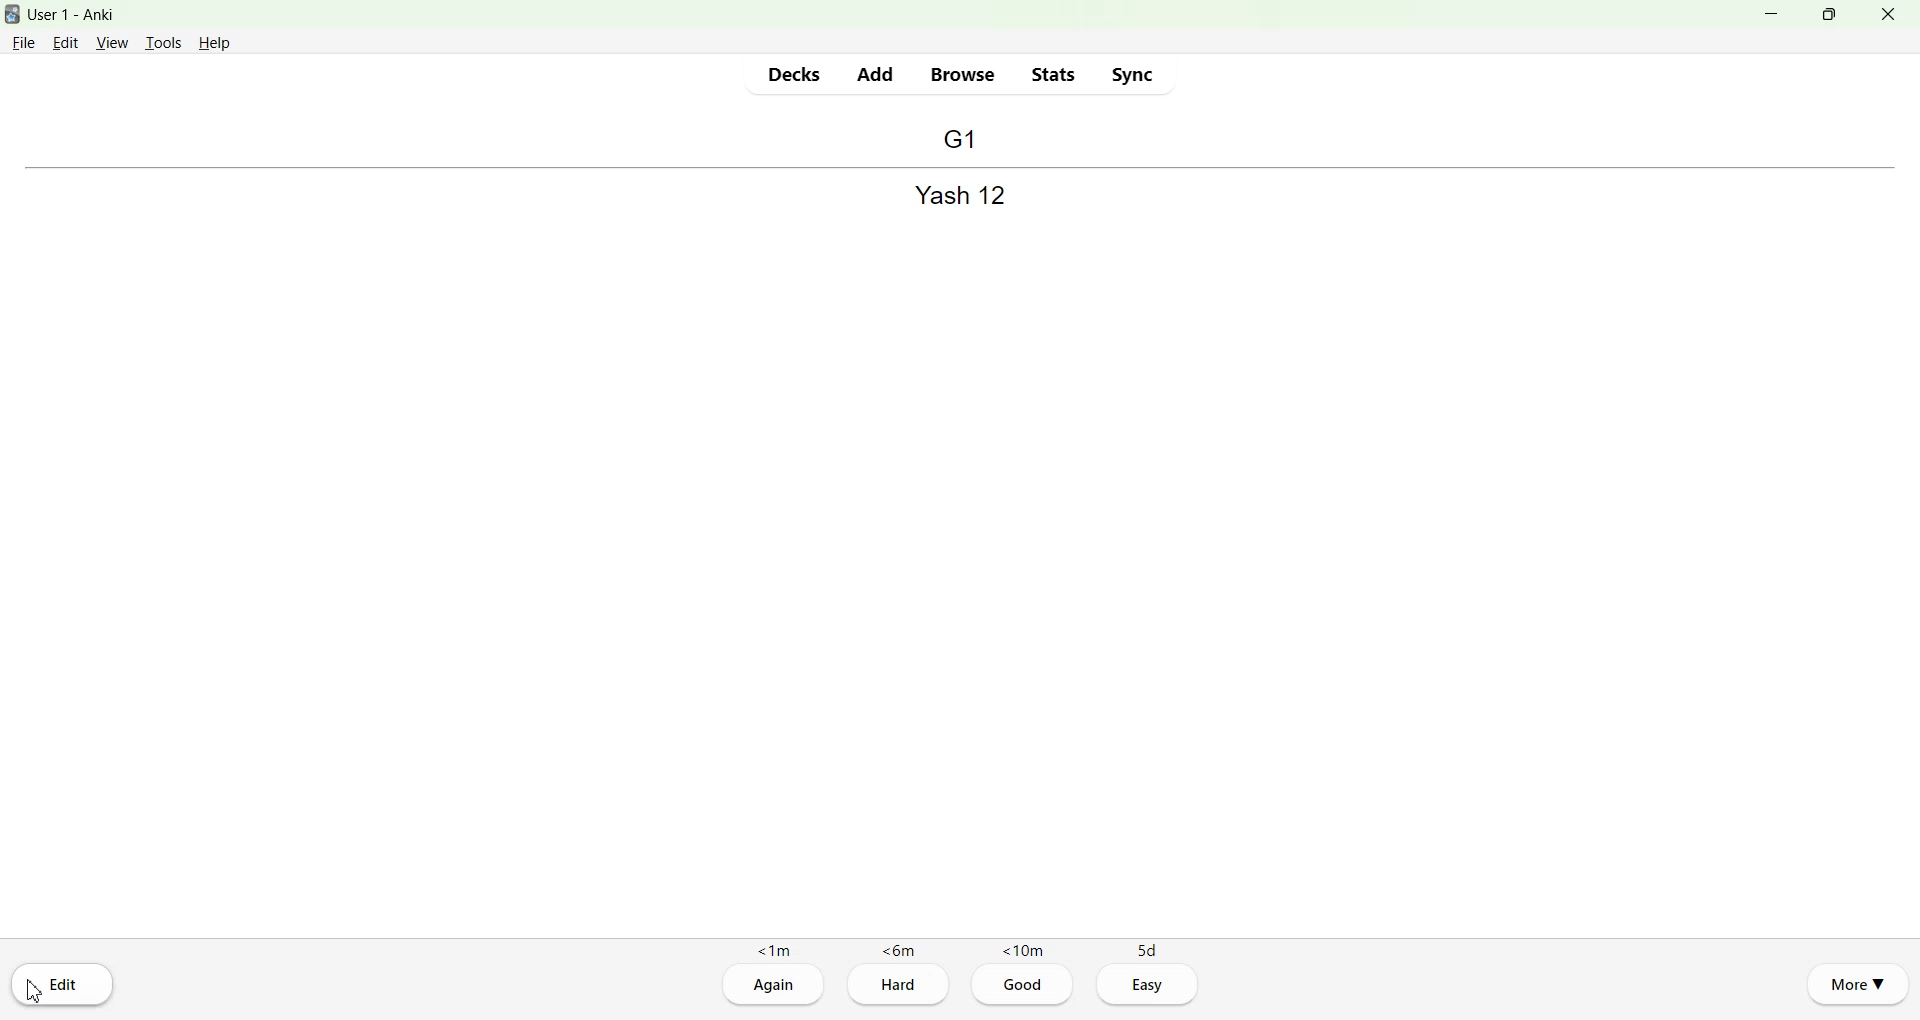  What do you see at coordinates (959, 949) in the screenshot?
I see `<1m <6m <10m 5d` at bounding box center [959, 949].